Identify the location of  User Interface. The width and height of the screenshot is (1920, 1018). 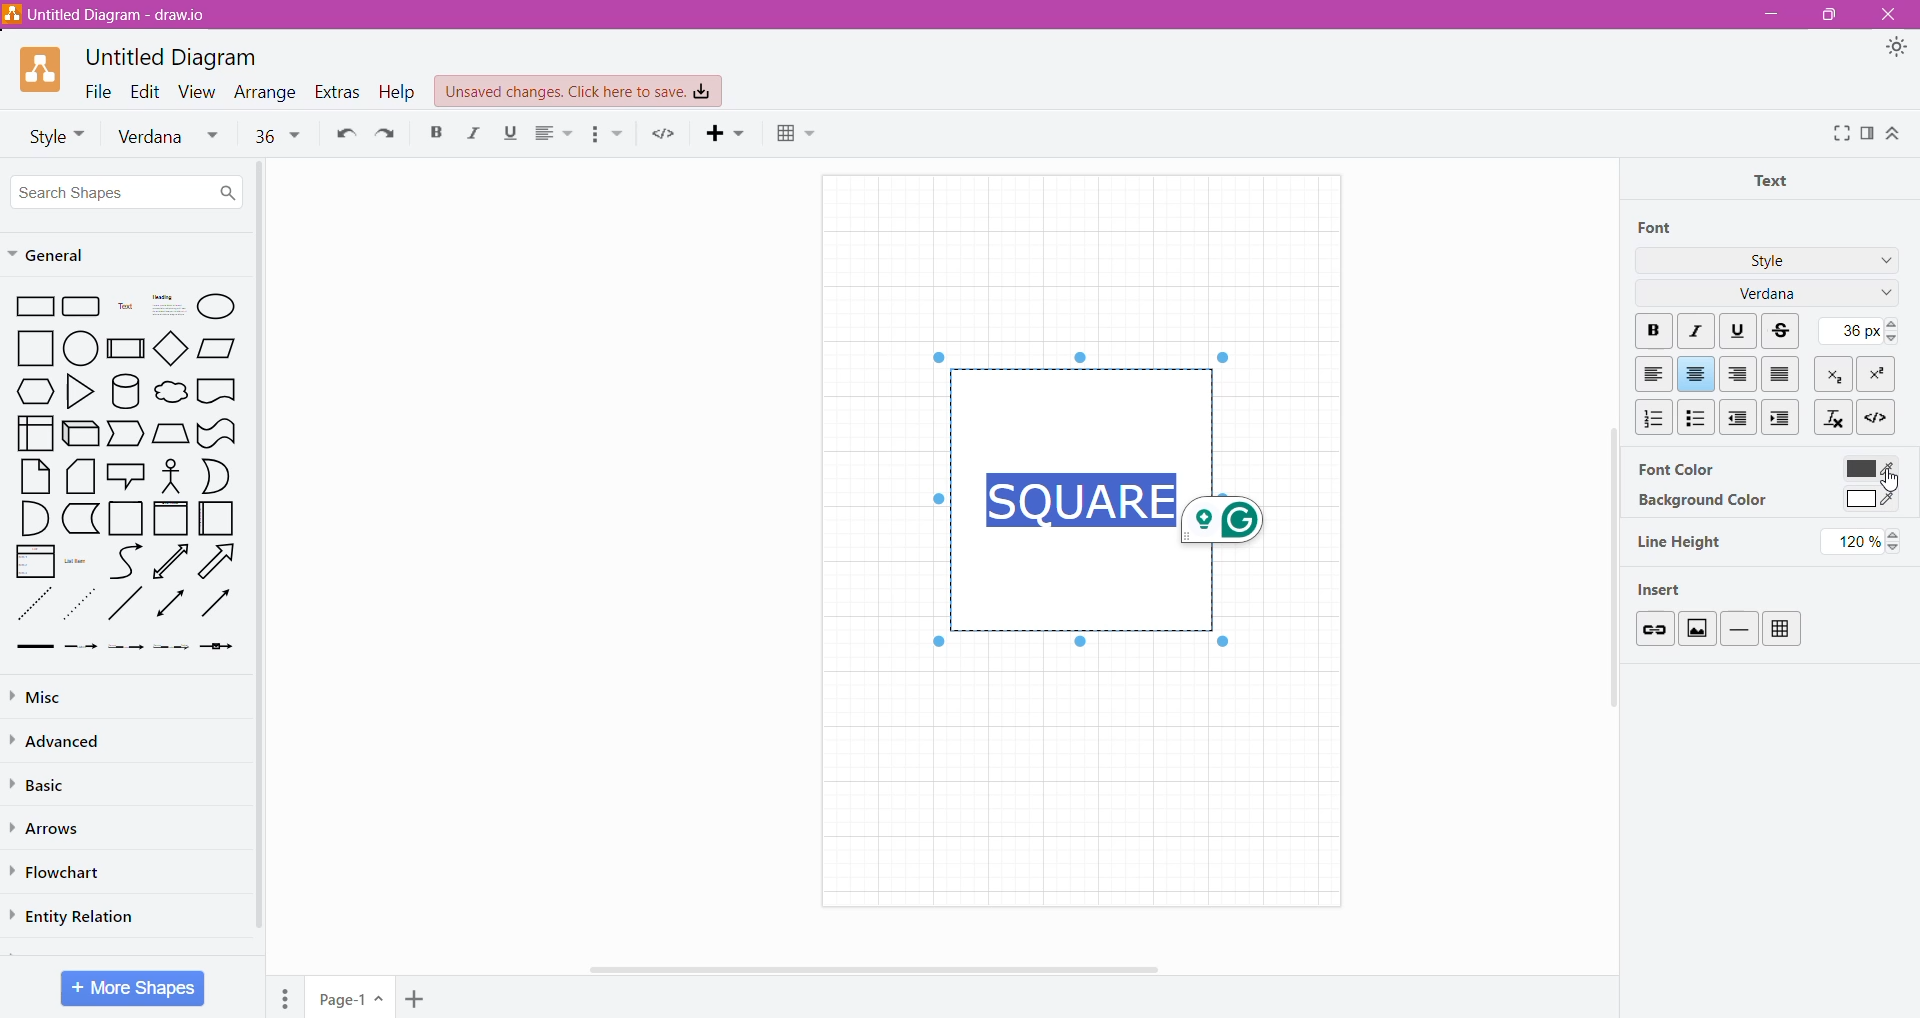
(34, 432).